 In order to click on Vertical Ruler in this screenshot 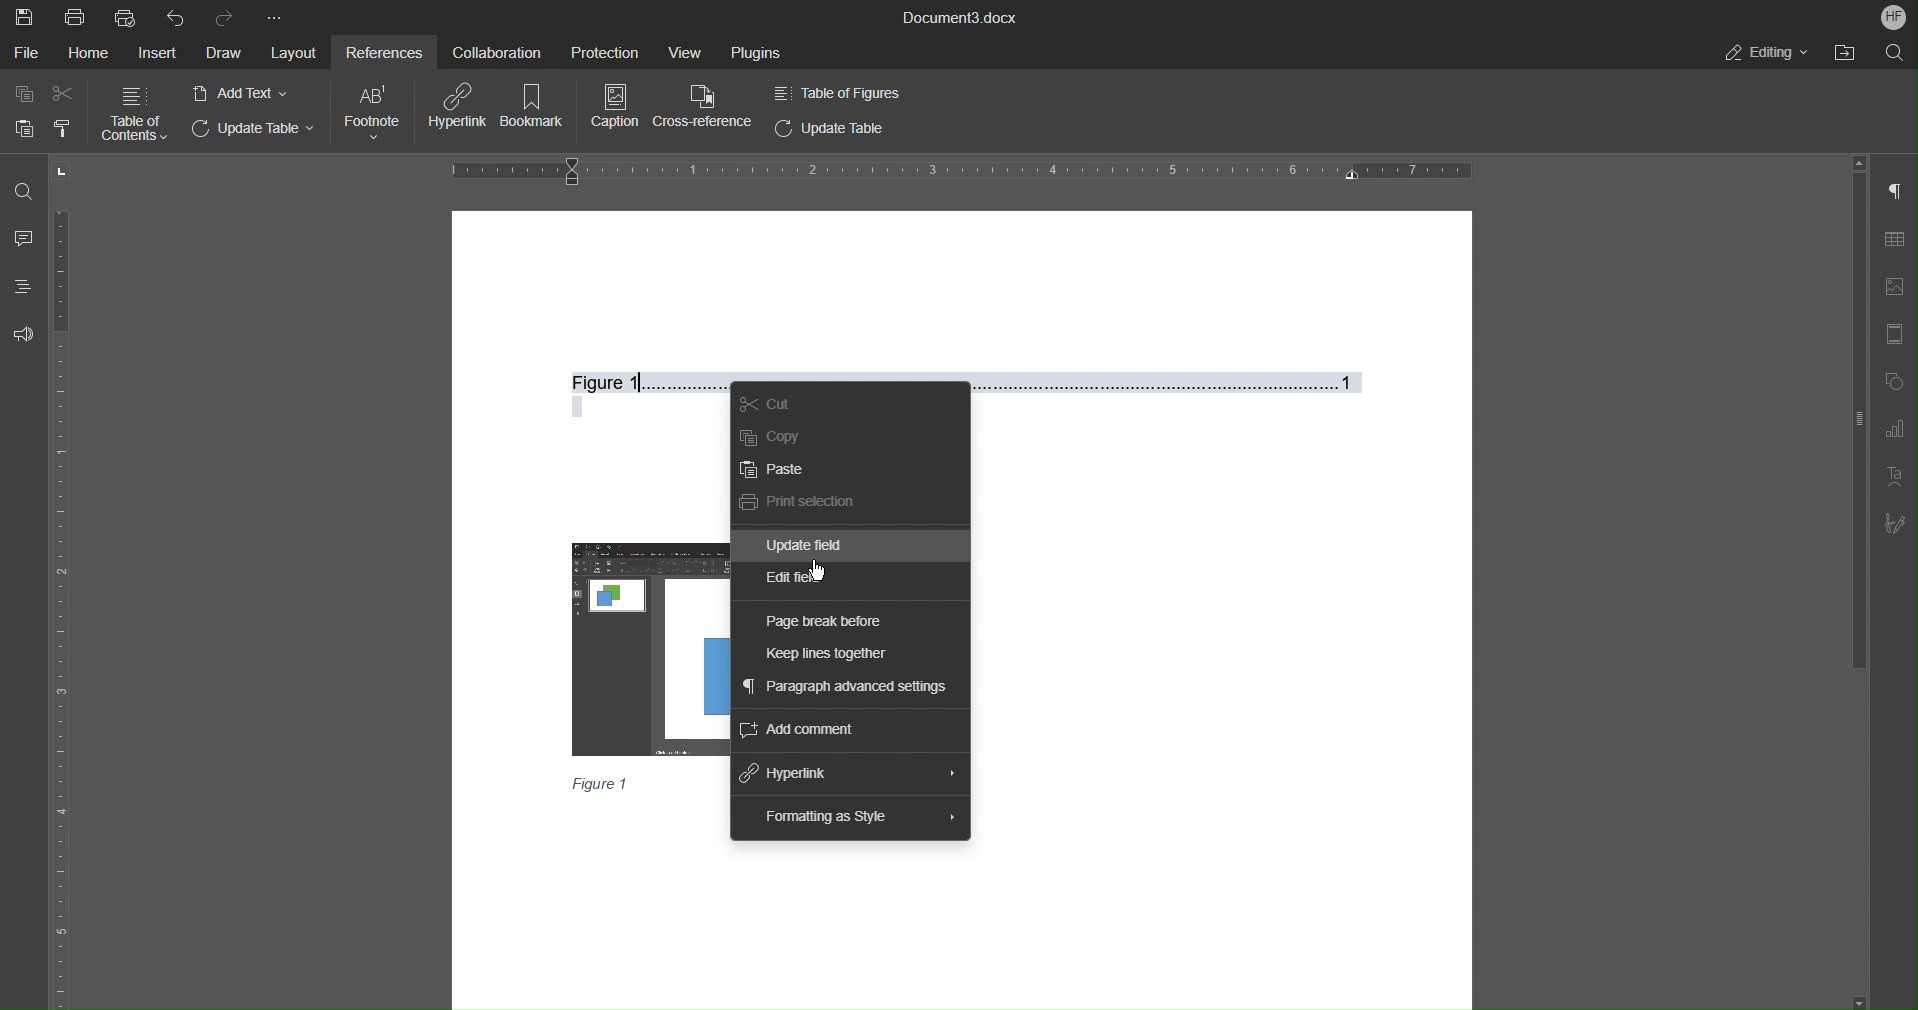, I will do `click(63, 607)`.